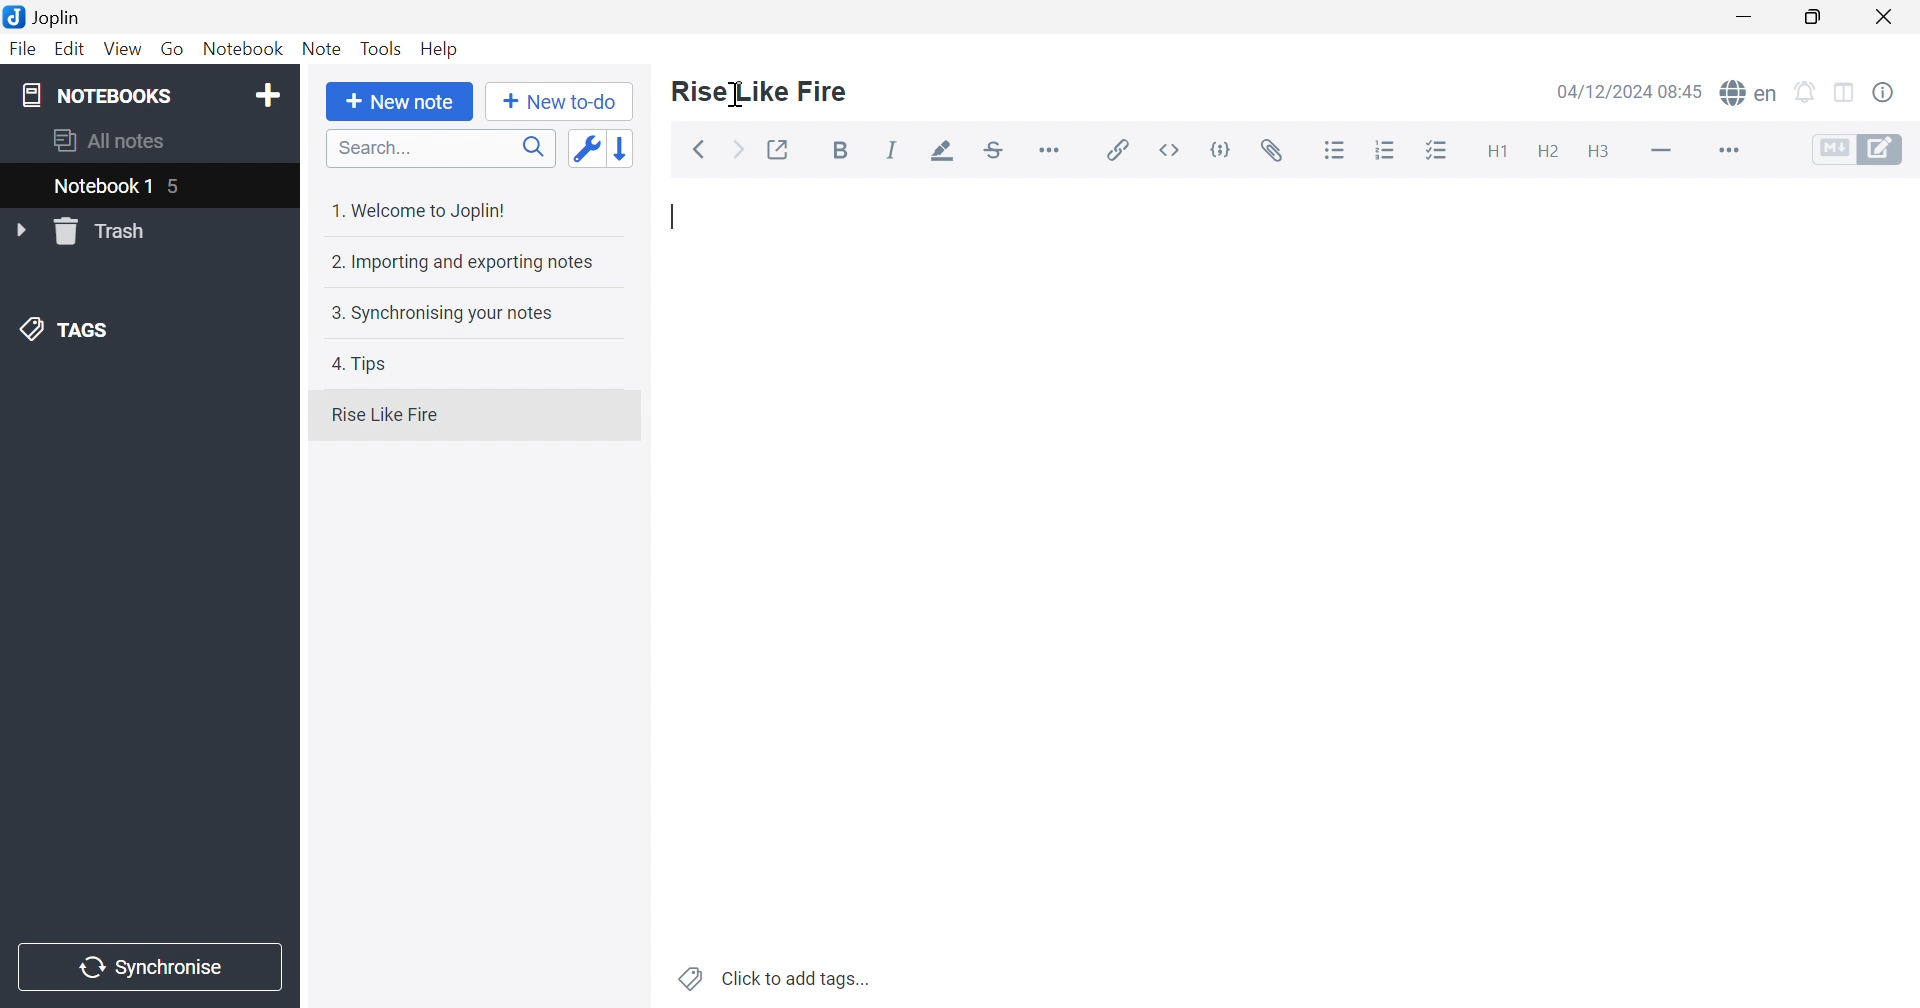  I want to click on Go, so click(175, 49).